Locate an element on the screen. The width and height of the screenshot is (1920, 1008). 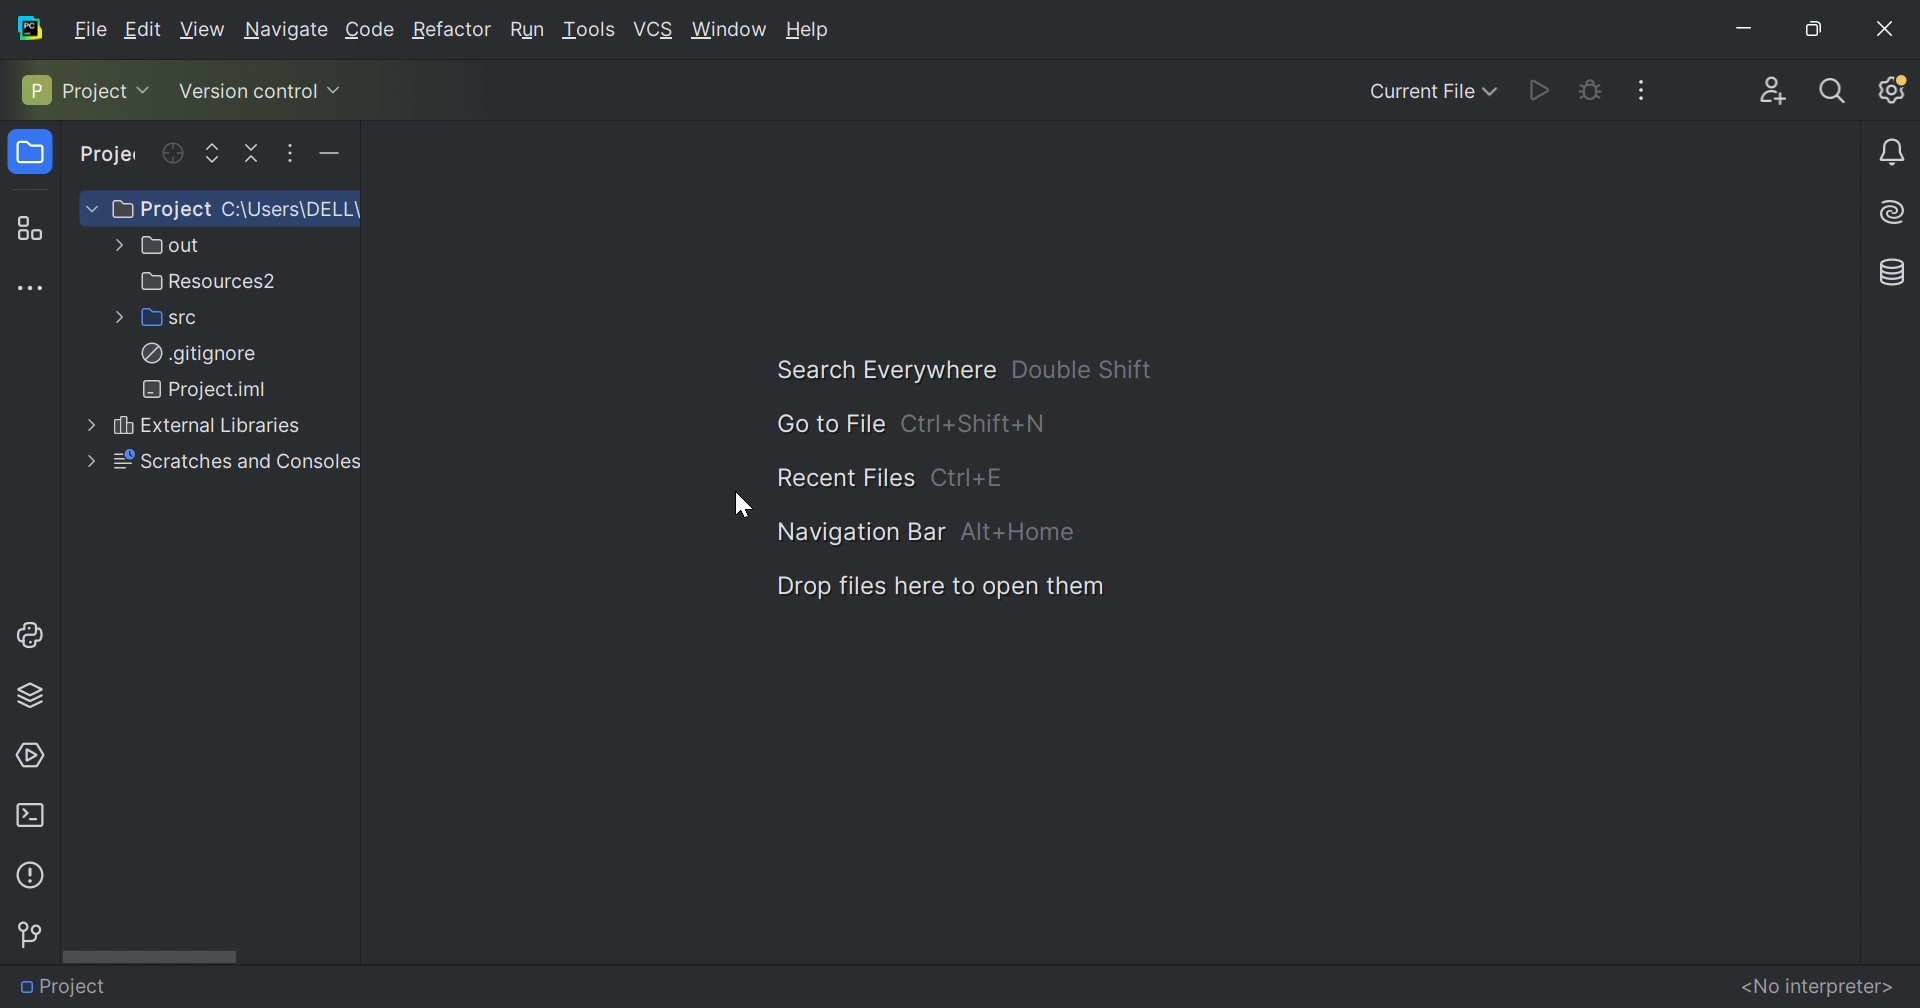
Go to file is located at coordinates (822, 425).